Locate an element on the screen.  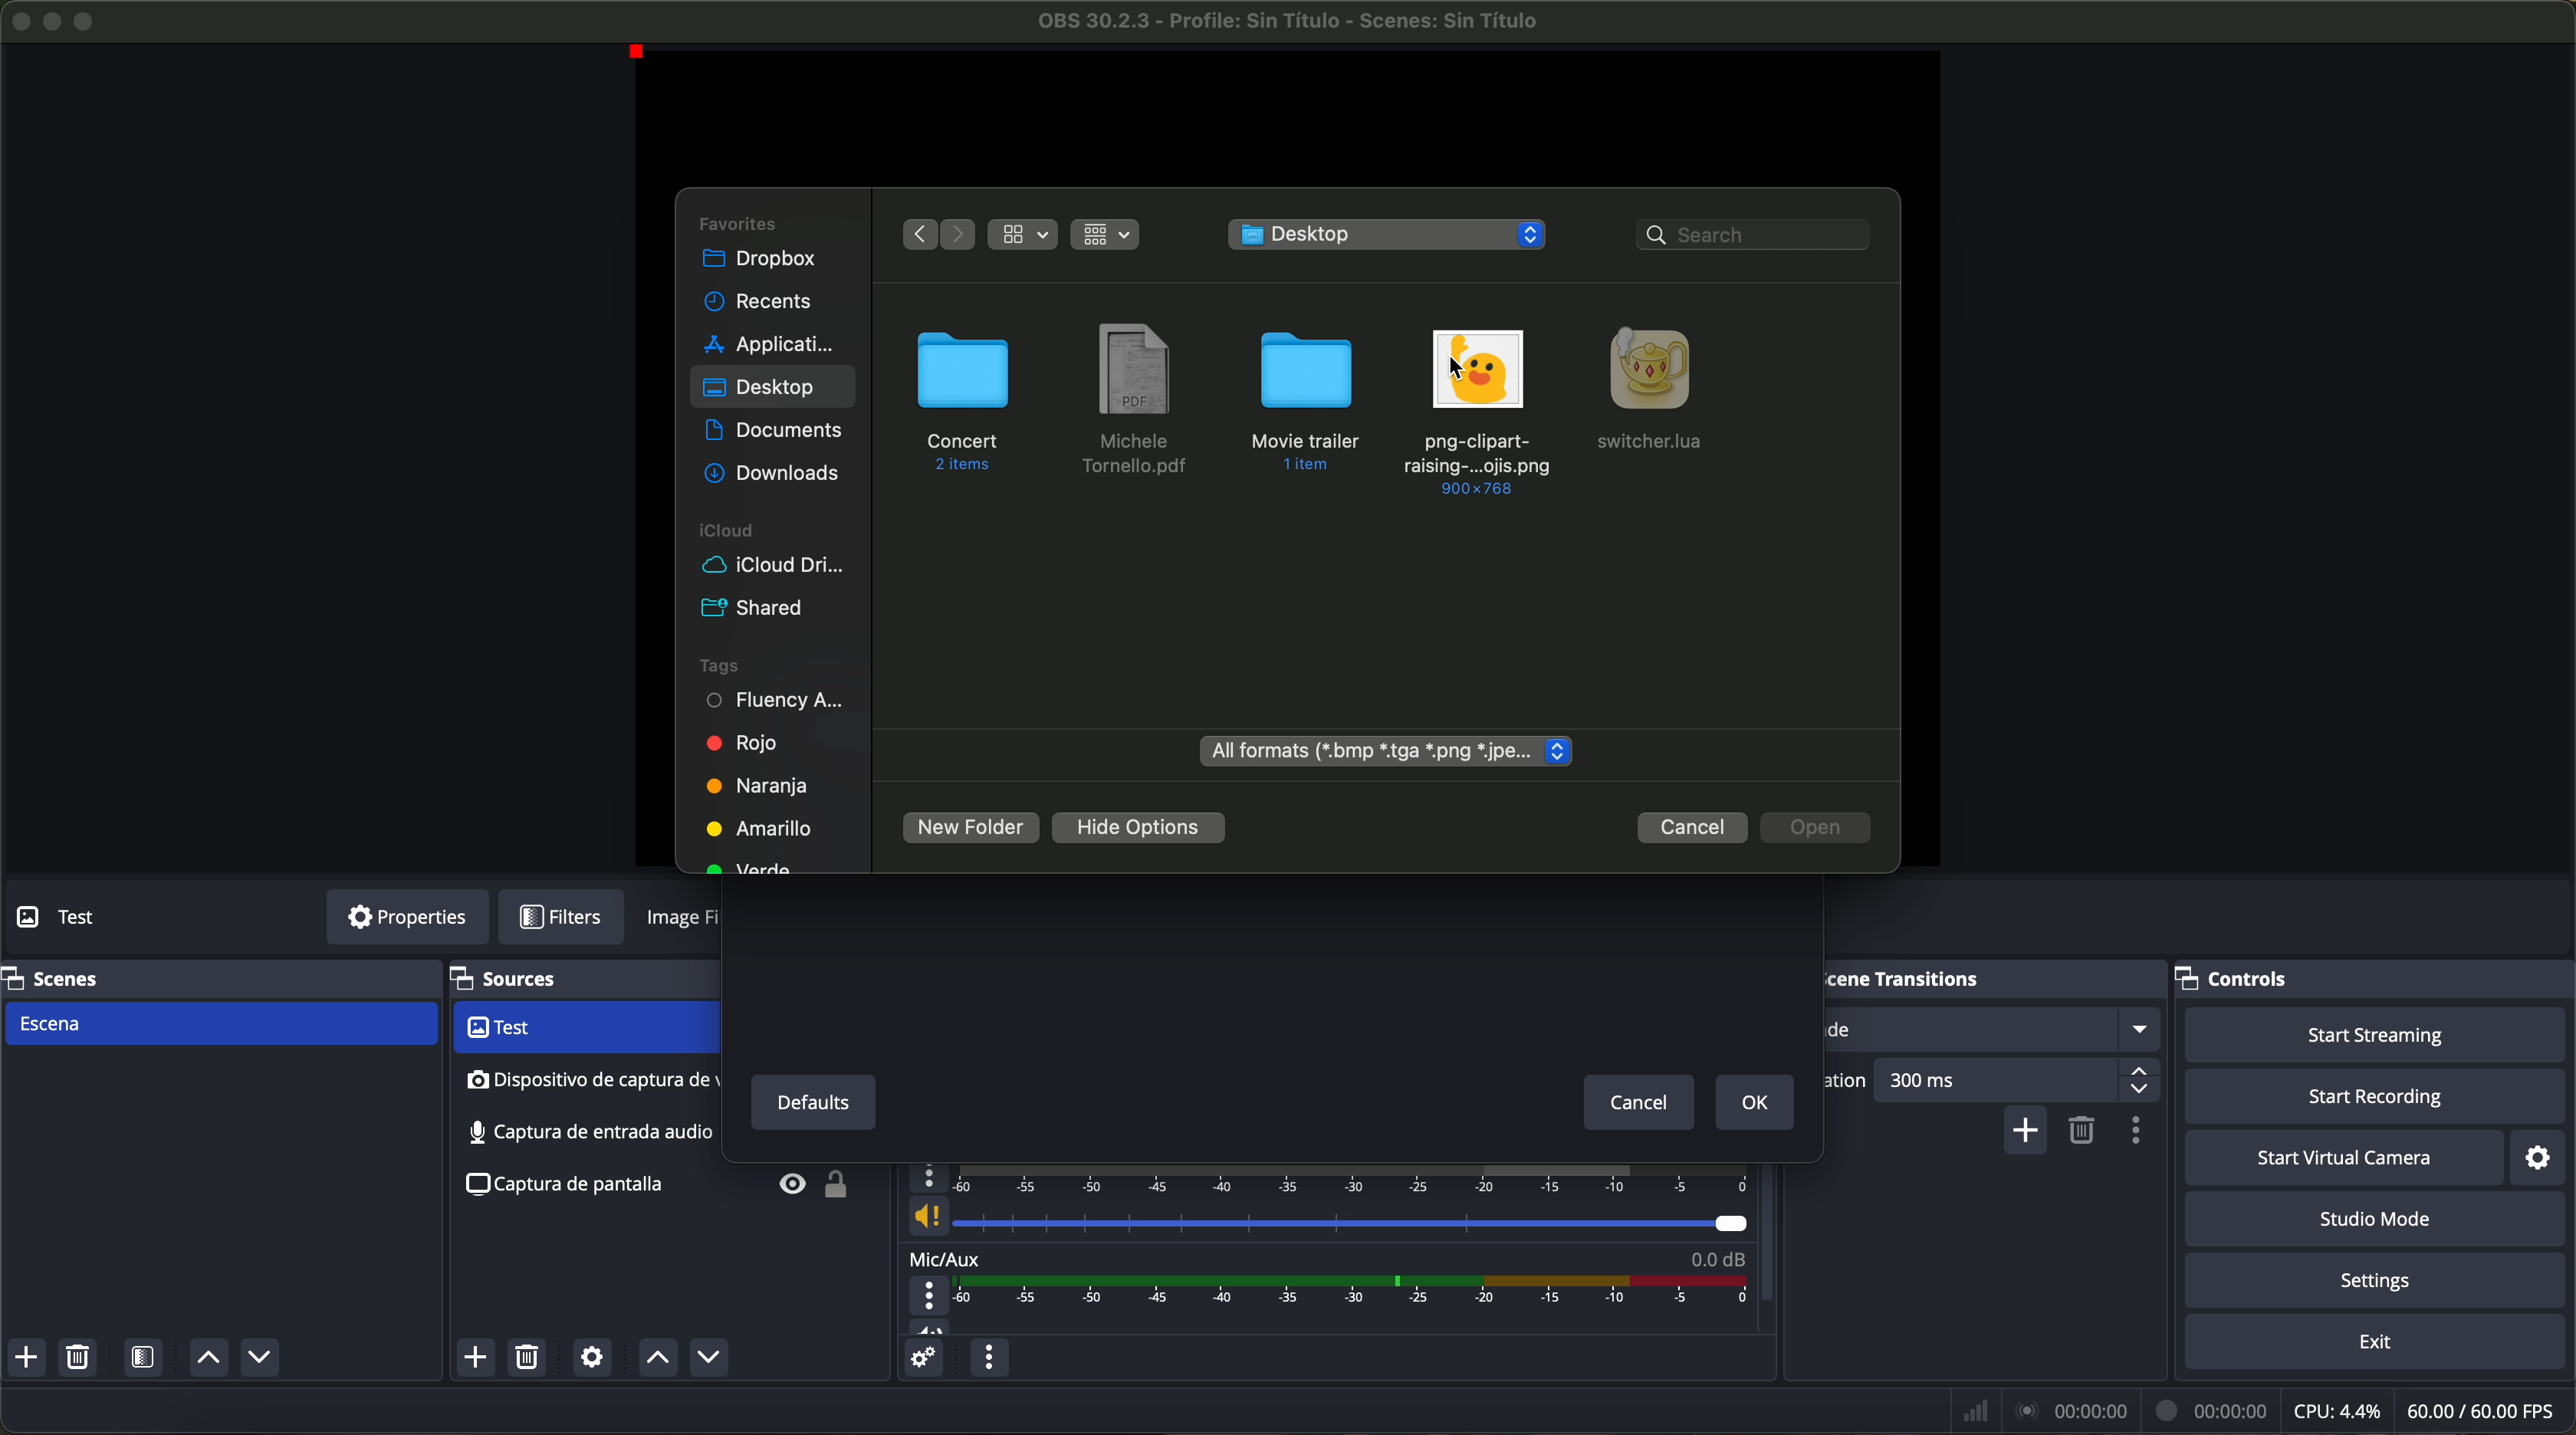
defaults is located at coordinates (811, 1103).